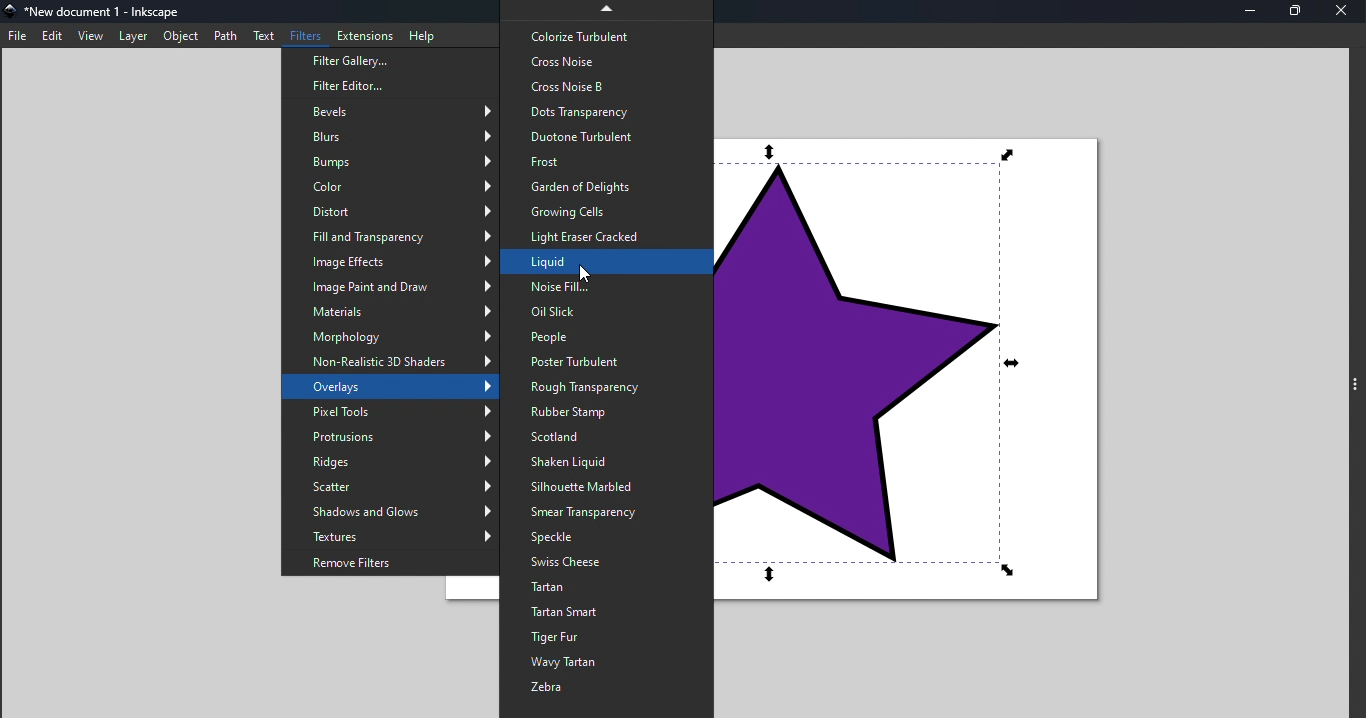 This screenshot has height=718, width=1366. Describe the element at coordinates (394, 111) in the screenshot. I see `Bevels` at that location.